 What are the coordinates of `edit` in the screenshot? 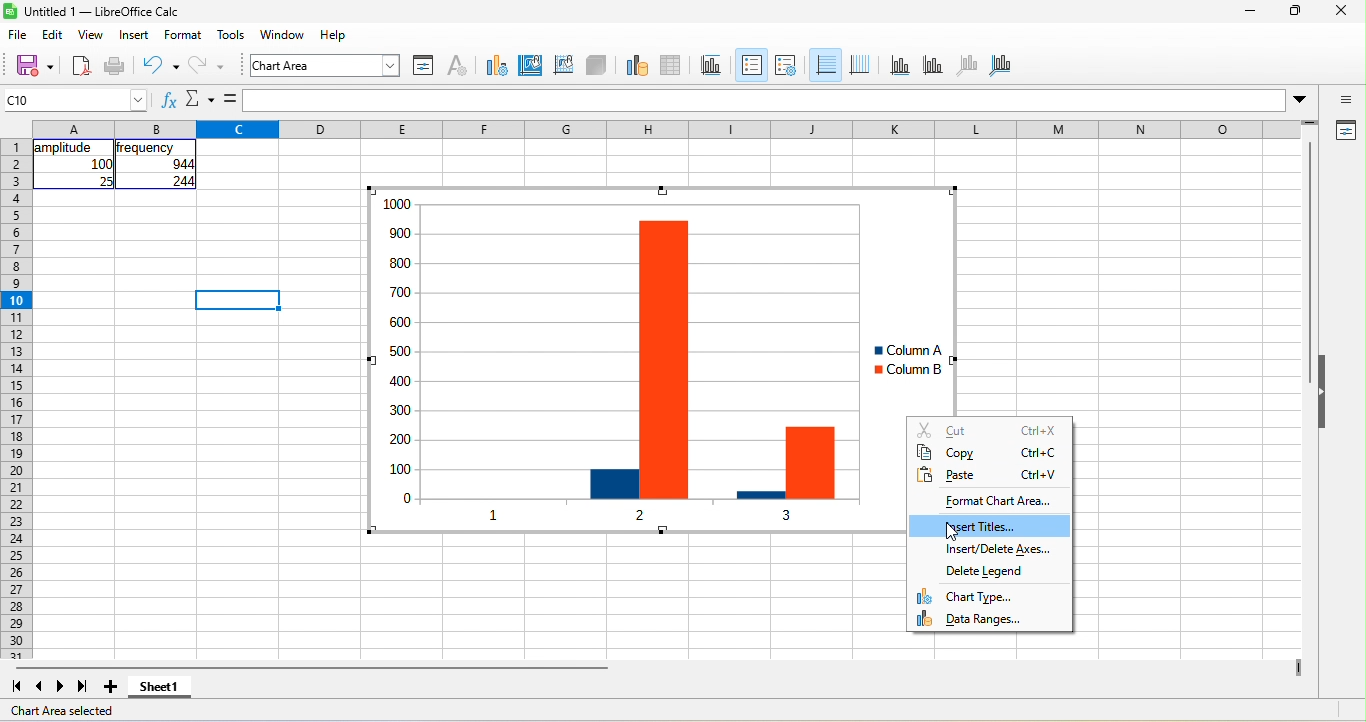 It's located at (53, 34).